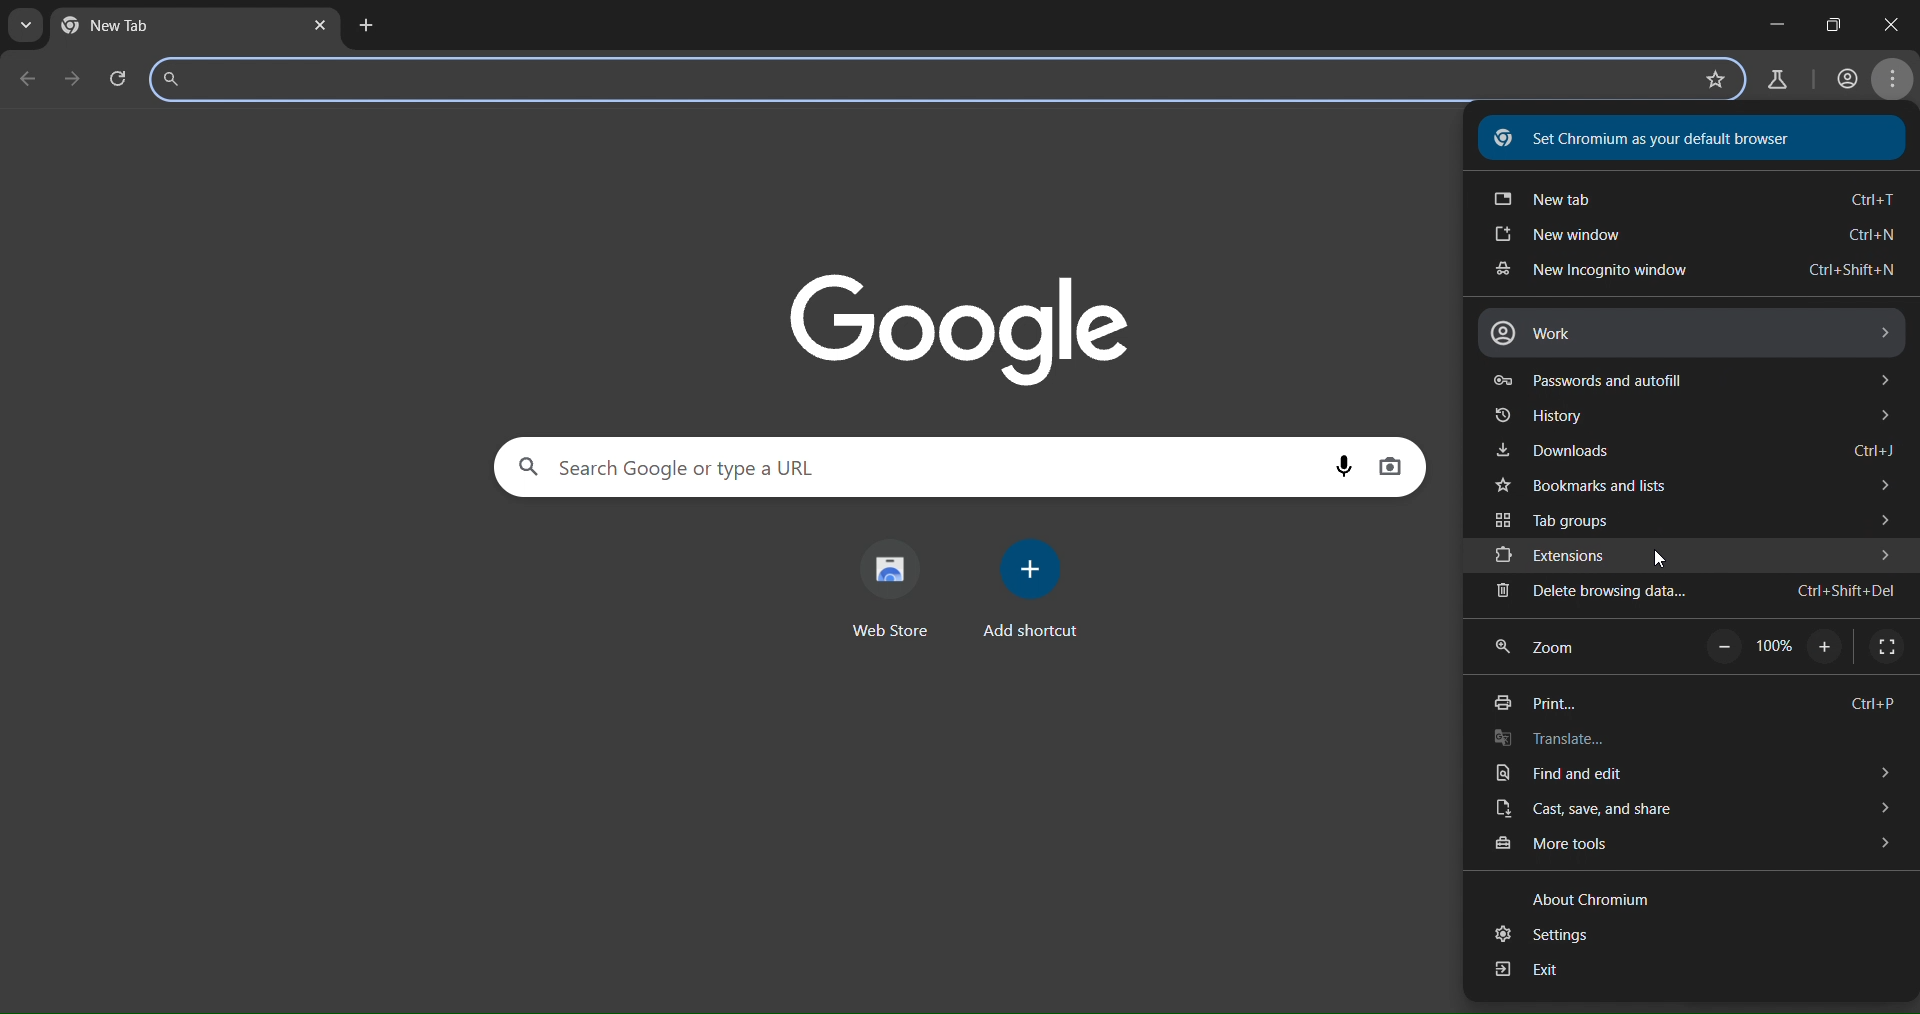 The image size is (1920, 1014). Describe the element at coordinates (1884, 26) in the screenshot. I see `close` at that location.